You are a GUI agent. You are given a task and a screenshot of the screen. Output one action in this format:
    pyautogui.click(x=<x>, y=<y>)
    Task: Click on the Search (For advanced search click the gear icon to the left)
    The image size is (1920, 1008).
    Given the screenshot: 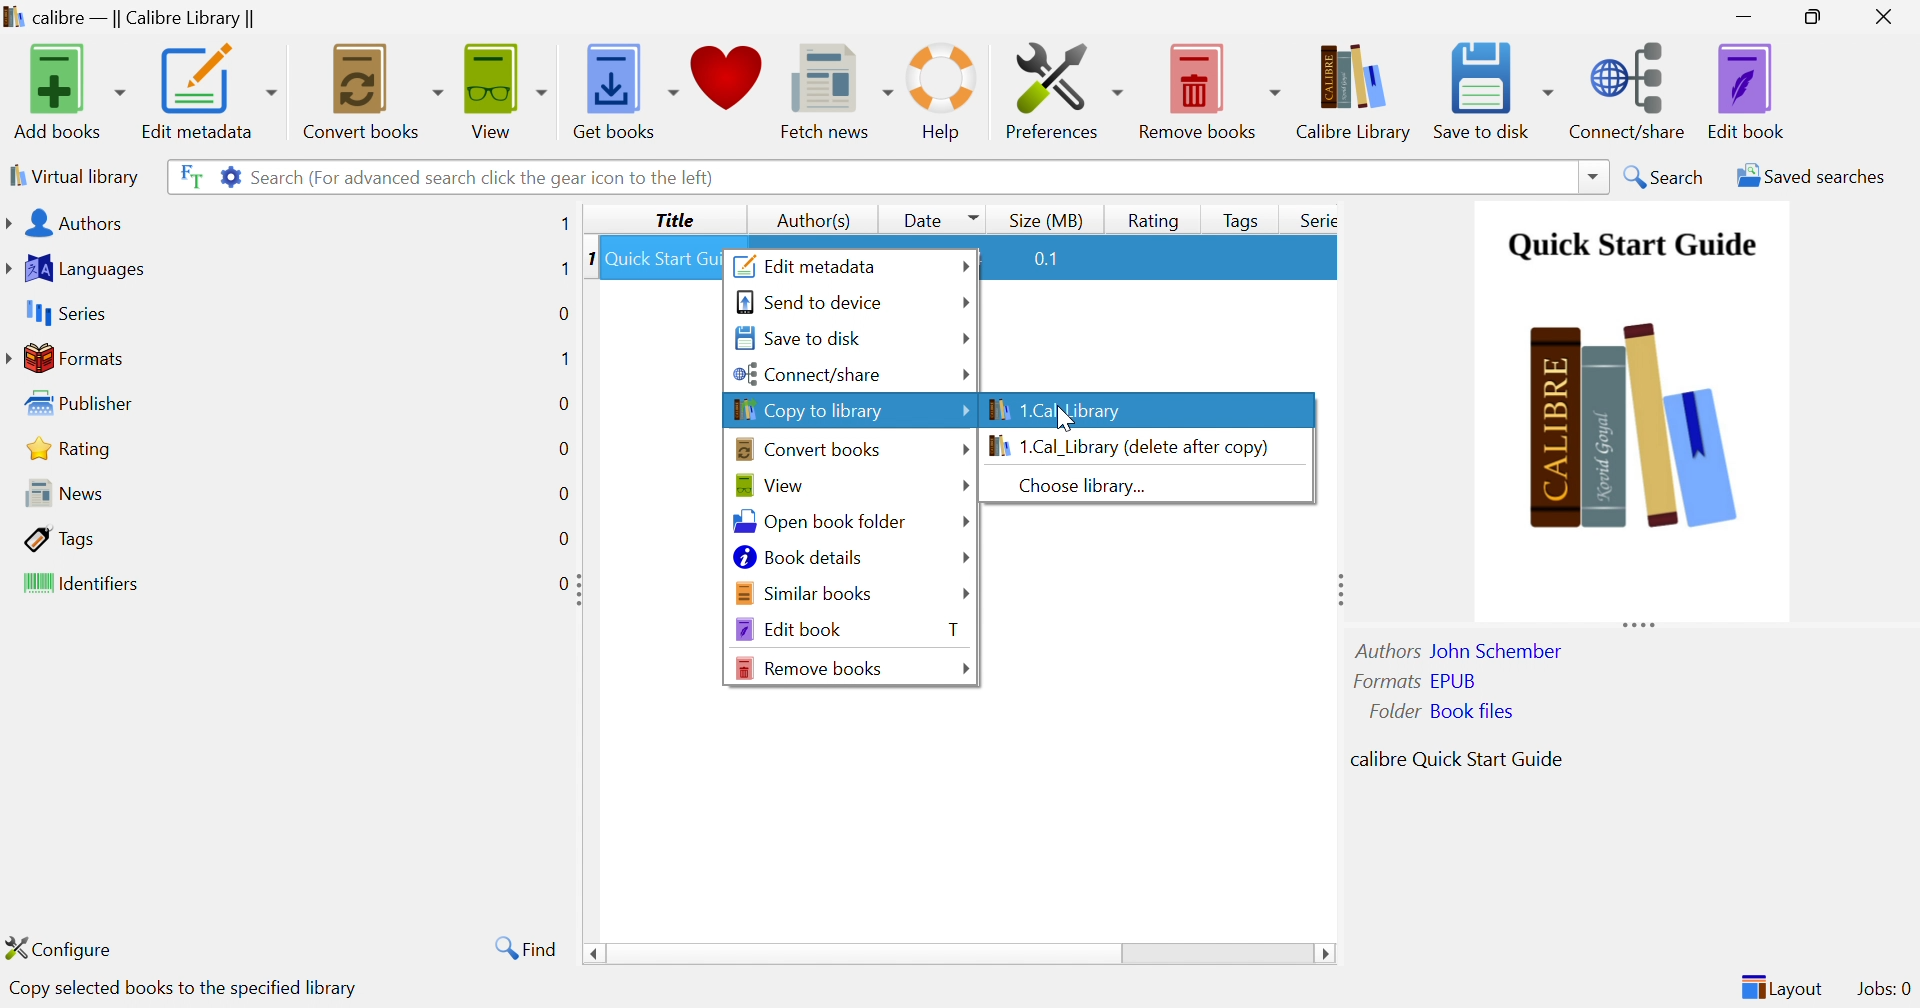 What is the action you would take?
    pyautogui.click(x=486, y=179)
    